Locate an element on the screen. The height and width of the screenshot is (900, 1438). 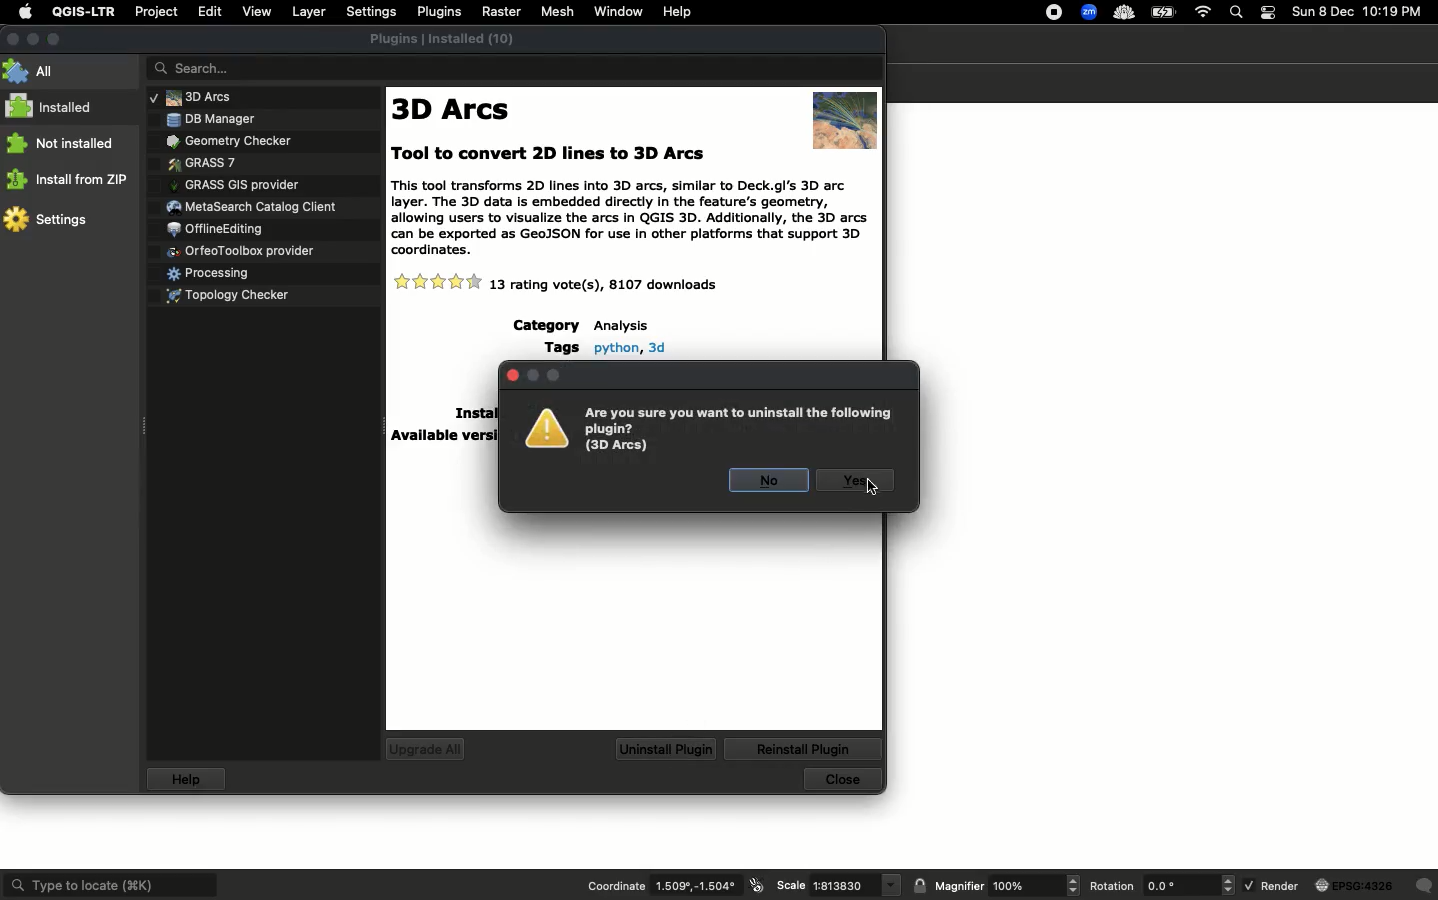
Settings is located at coordinates (49, 221).